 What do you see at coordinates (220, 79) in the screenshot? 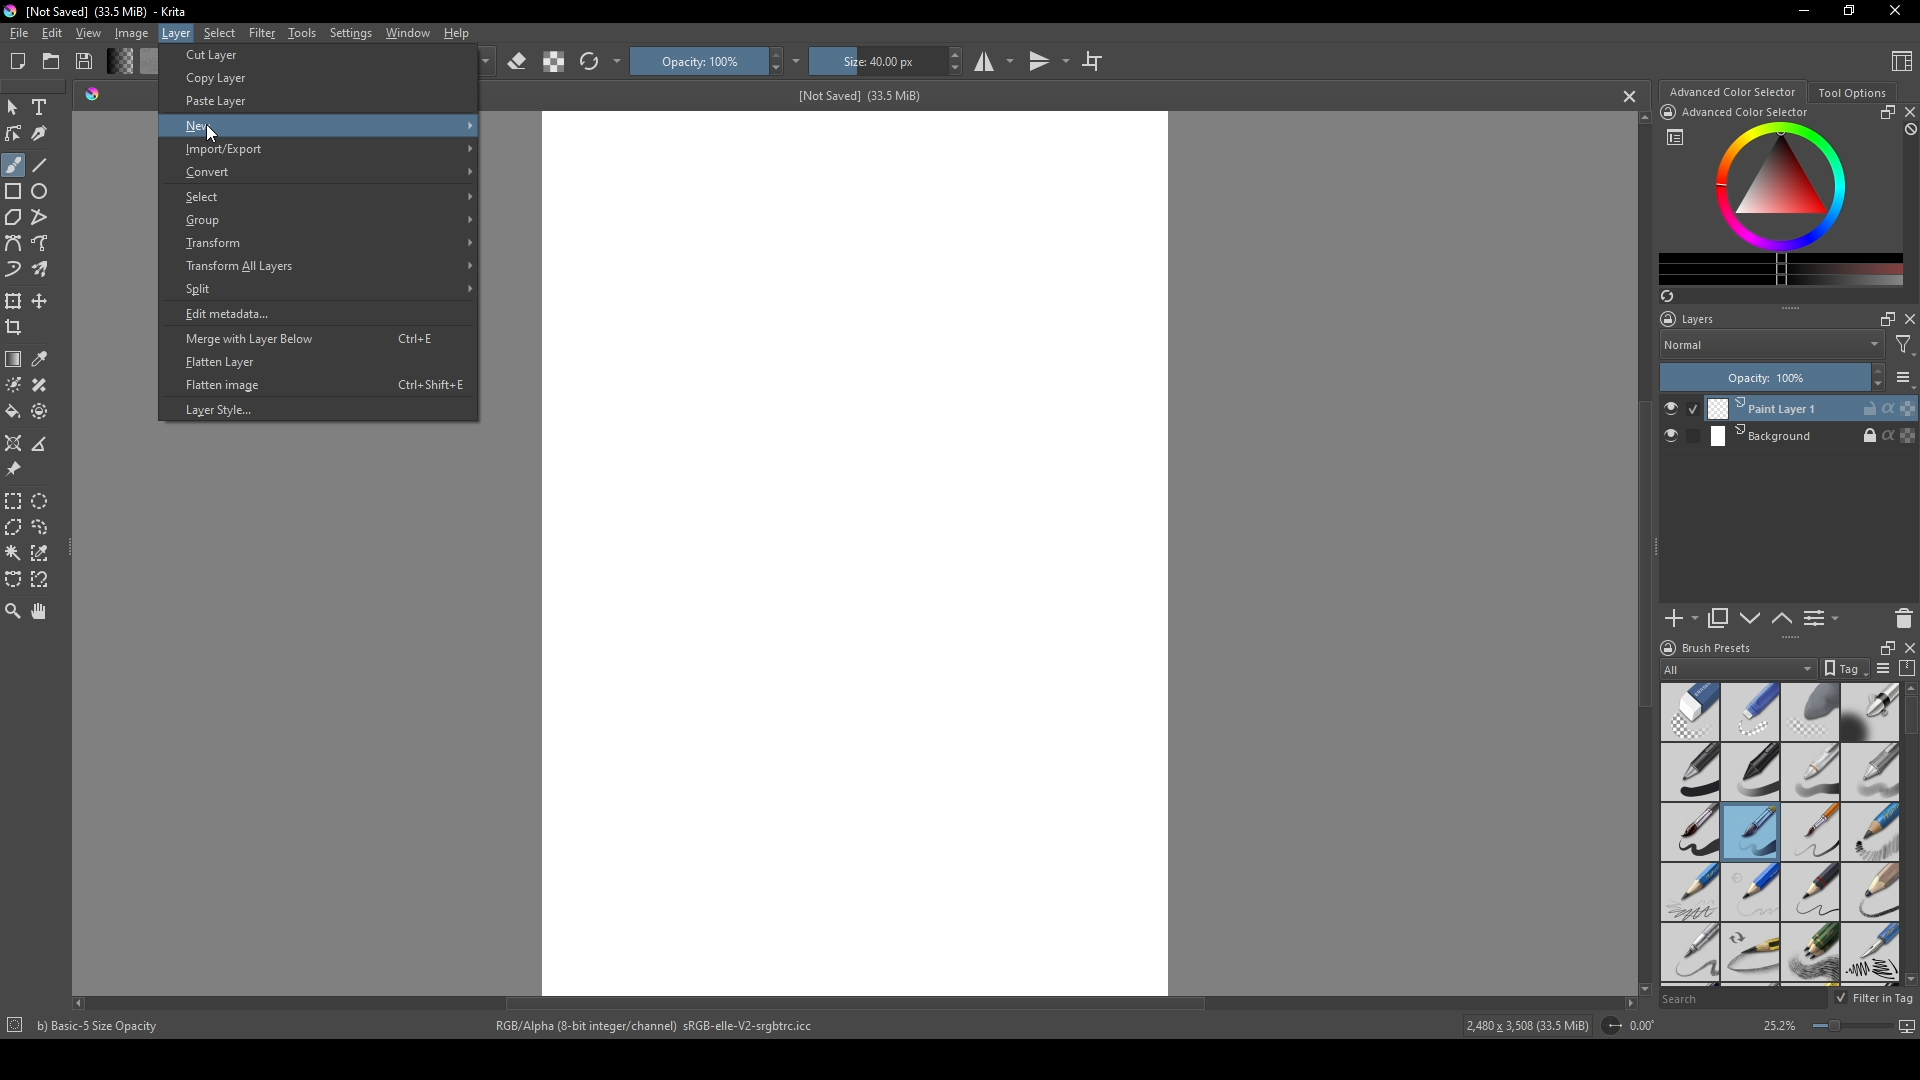
I see `Copy Layer` at bounding box center [220, 79].